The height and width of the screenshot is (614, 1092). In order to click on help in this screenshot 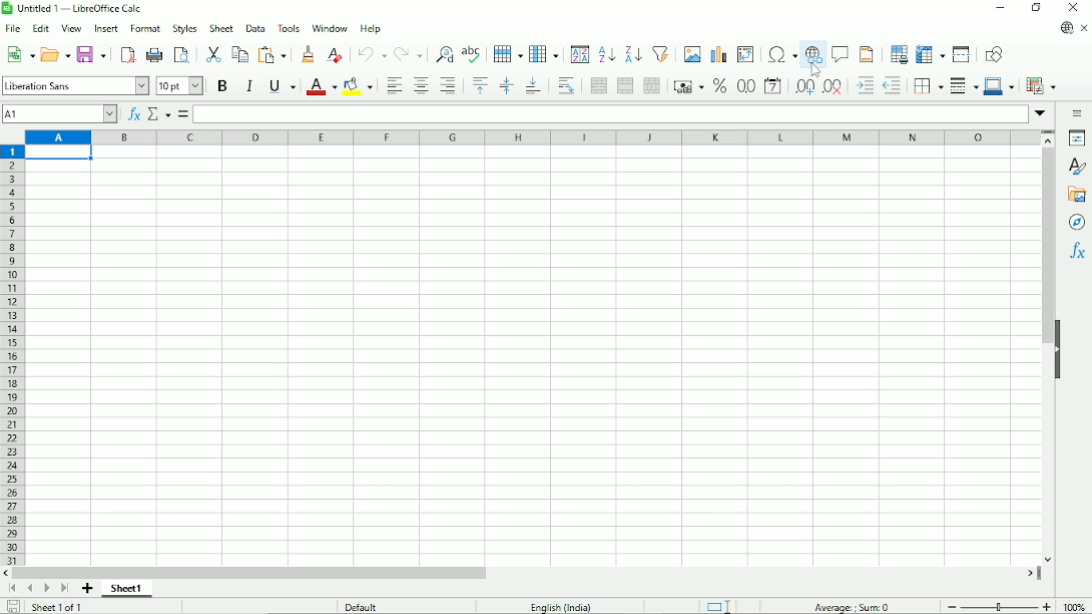, I will do `click(373, 28)`.